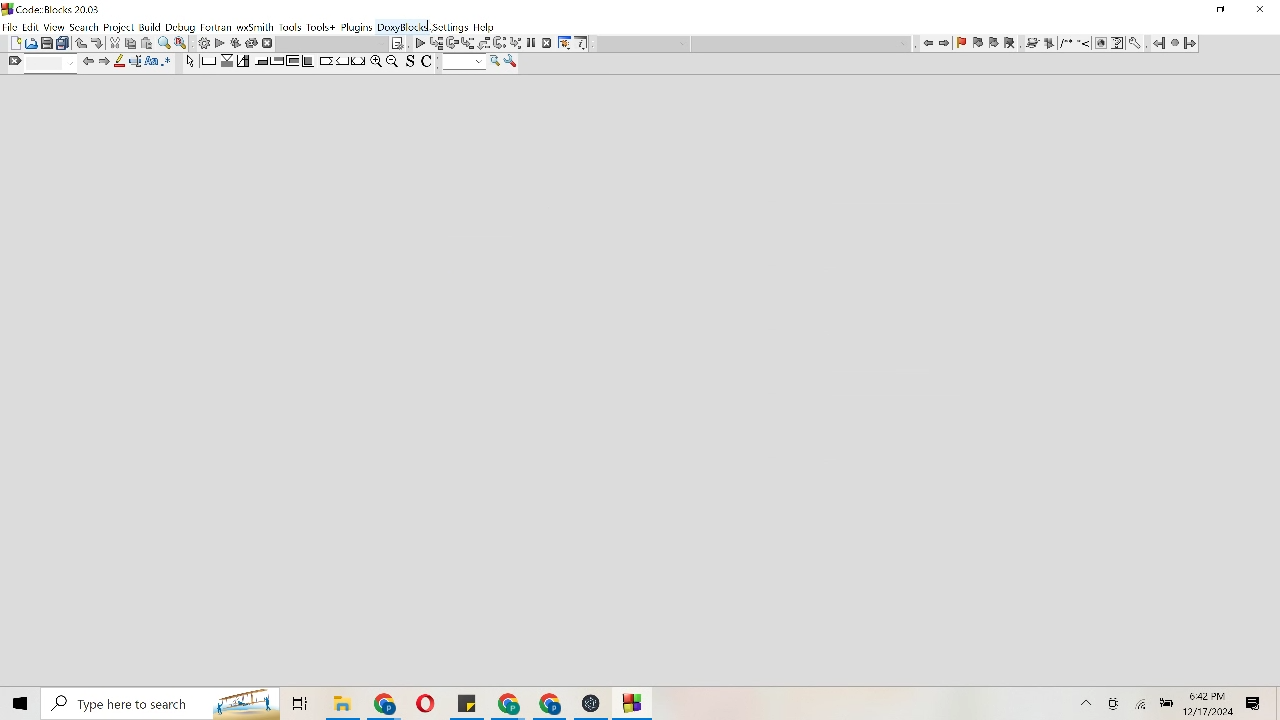 The height and width of the screenshot is (720, 1280). I want to click on File, so click(342, 703).